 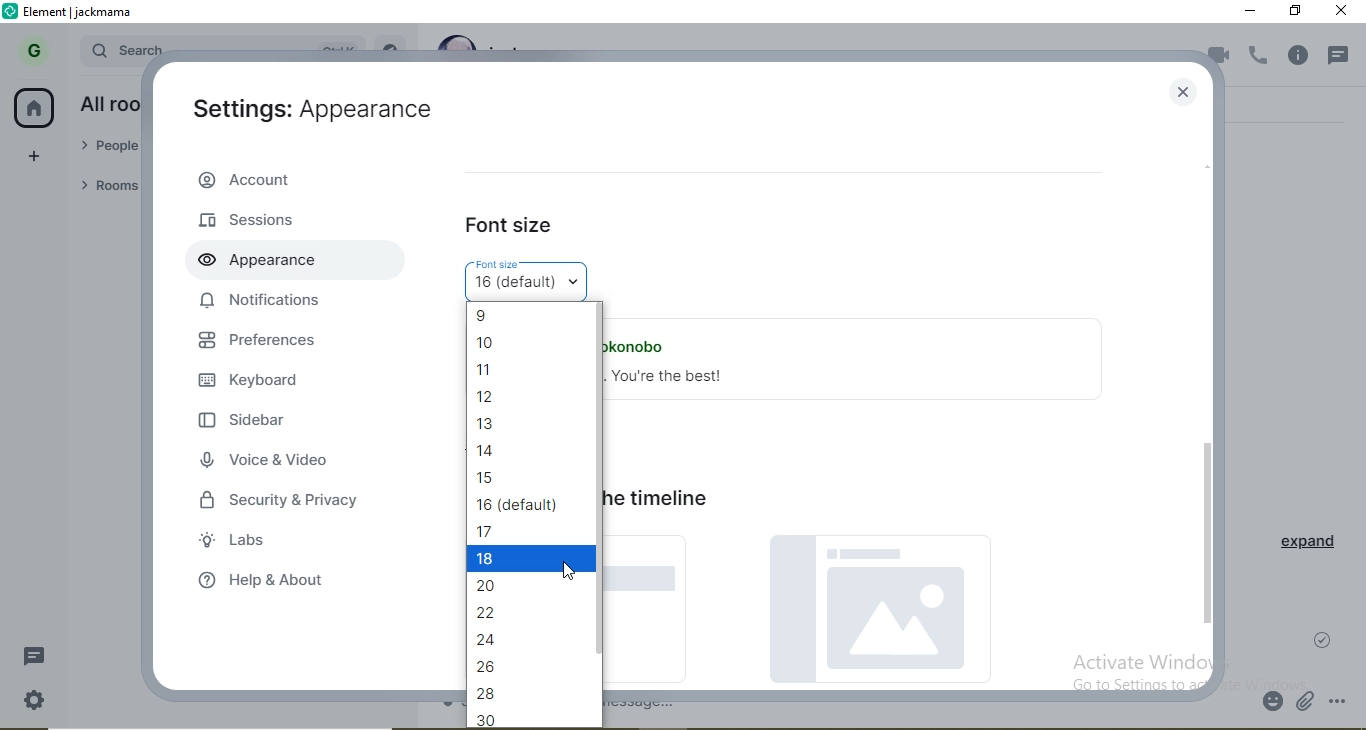 I want to click on expand, so click(x=1301, y=547).